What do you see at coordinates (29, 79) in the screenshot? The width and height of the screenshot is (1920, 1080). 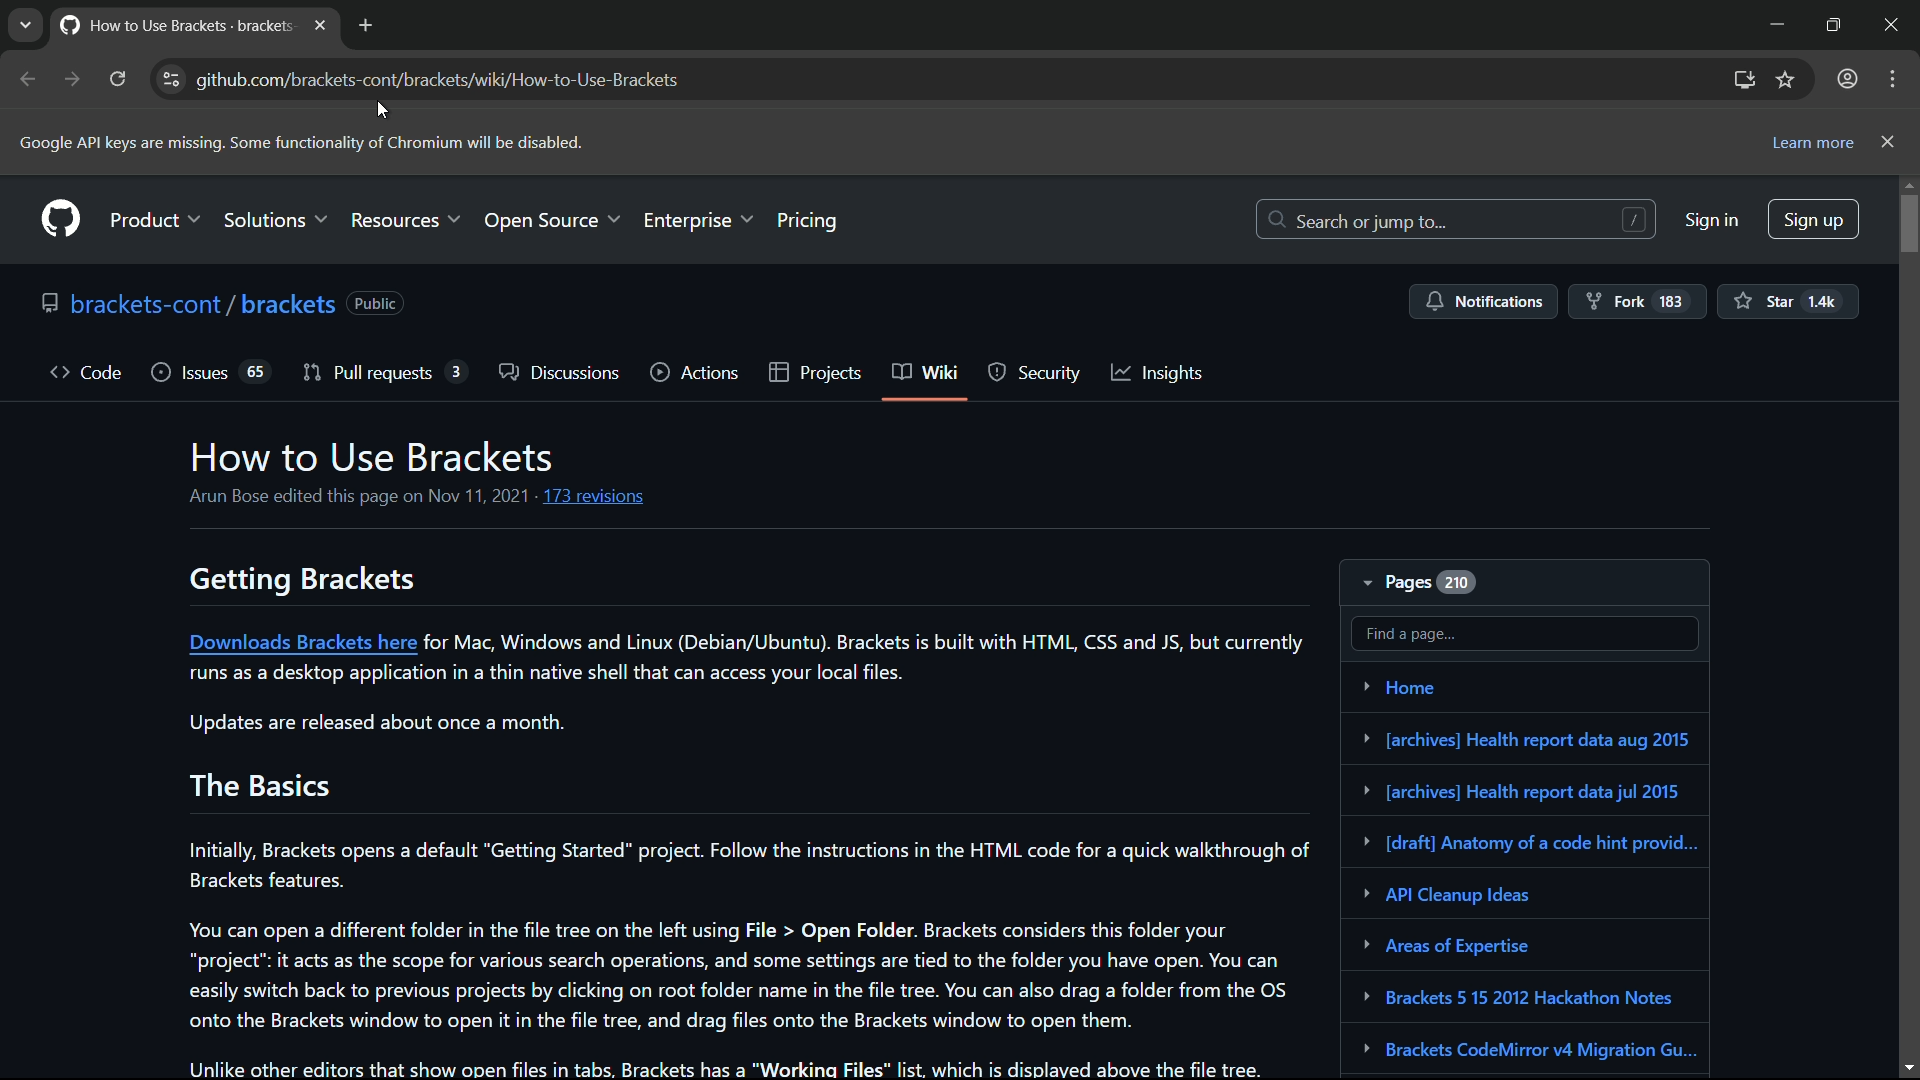 I see `back` at bounding box center [29, 79].